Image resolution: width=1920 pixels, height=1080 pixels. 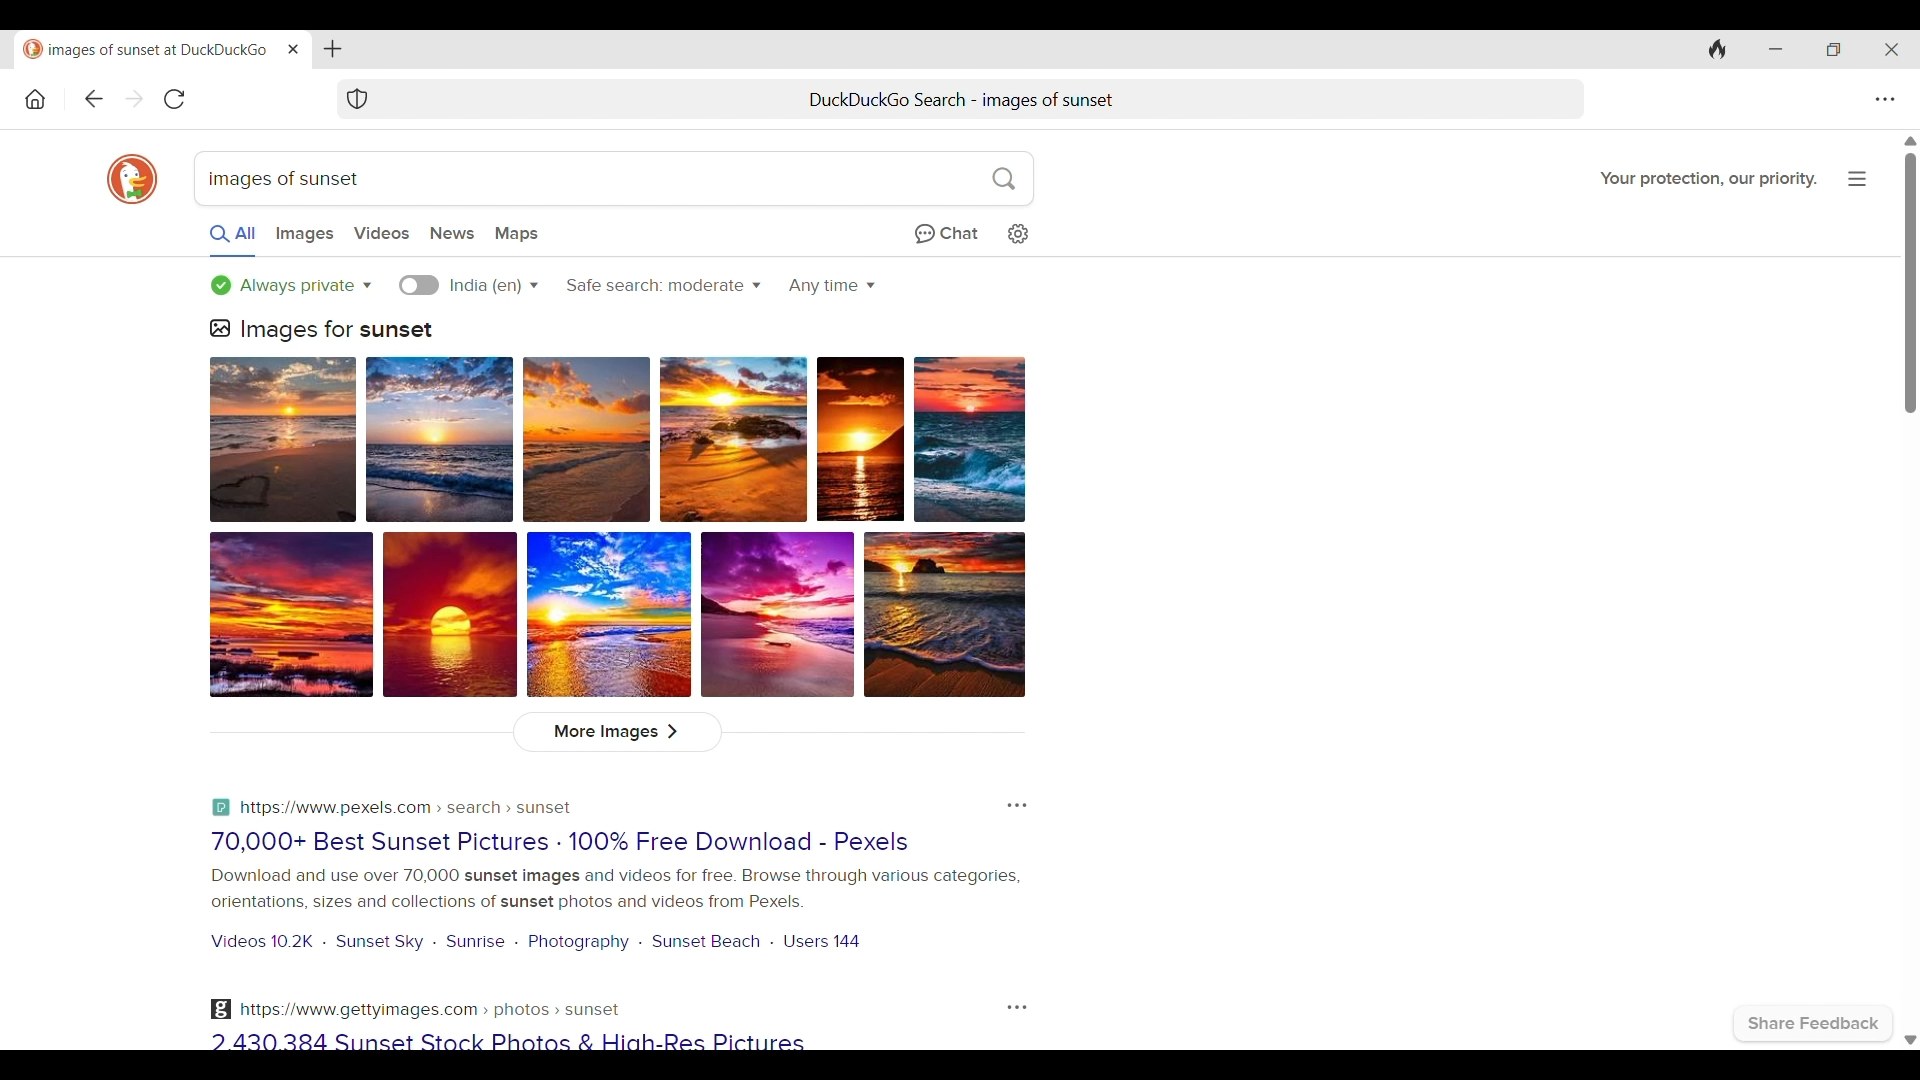 What do you see at coordinates (1017, 806) in the screenshot?
I see `Options` at bounding box center [1017, 806].